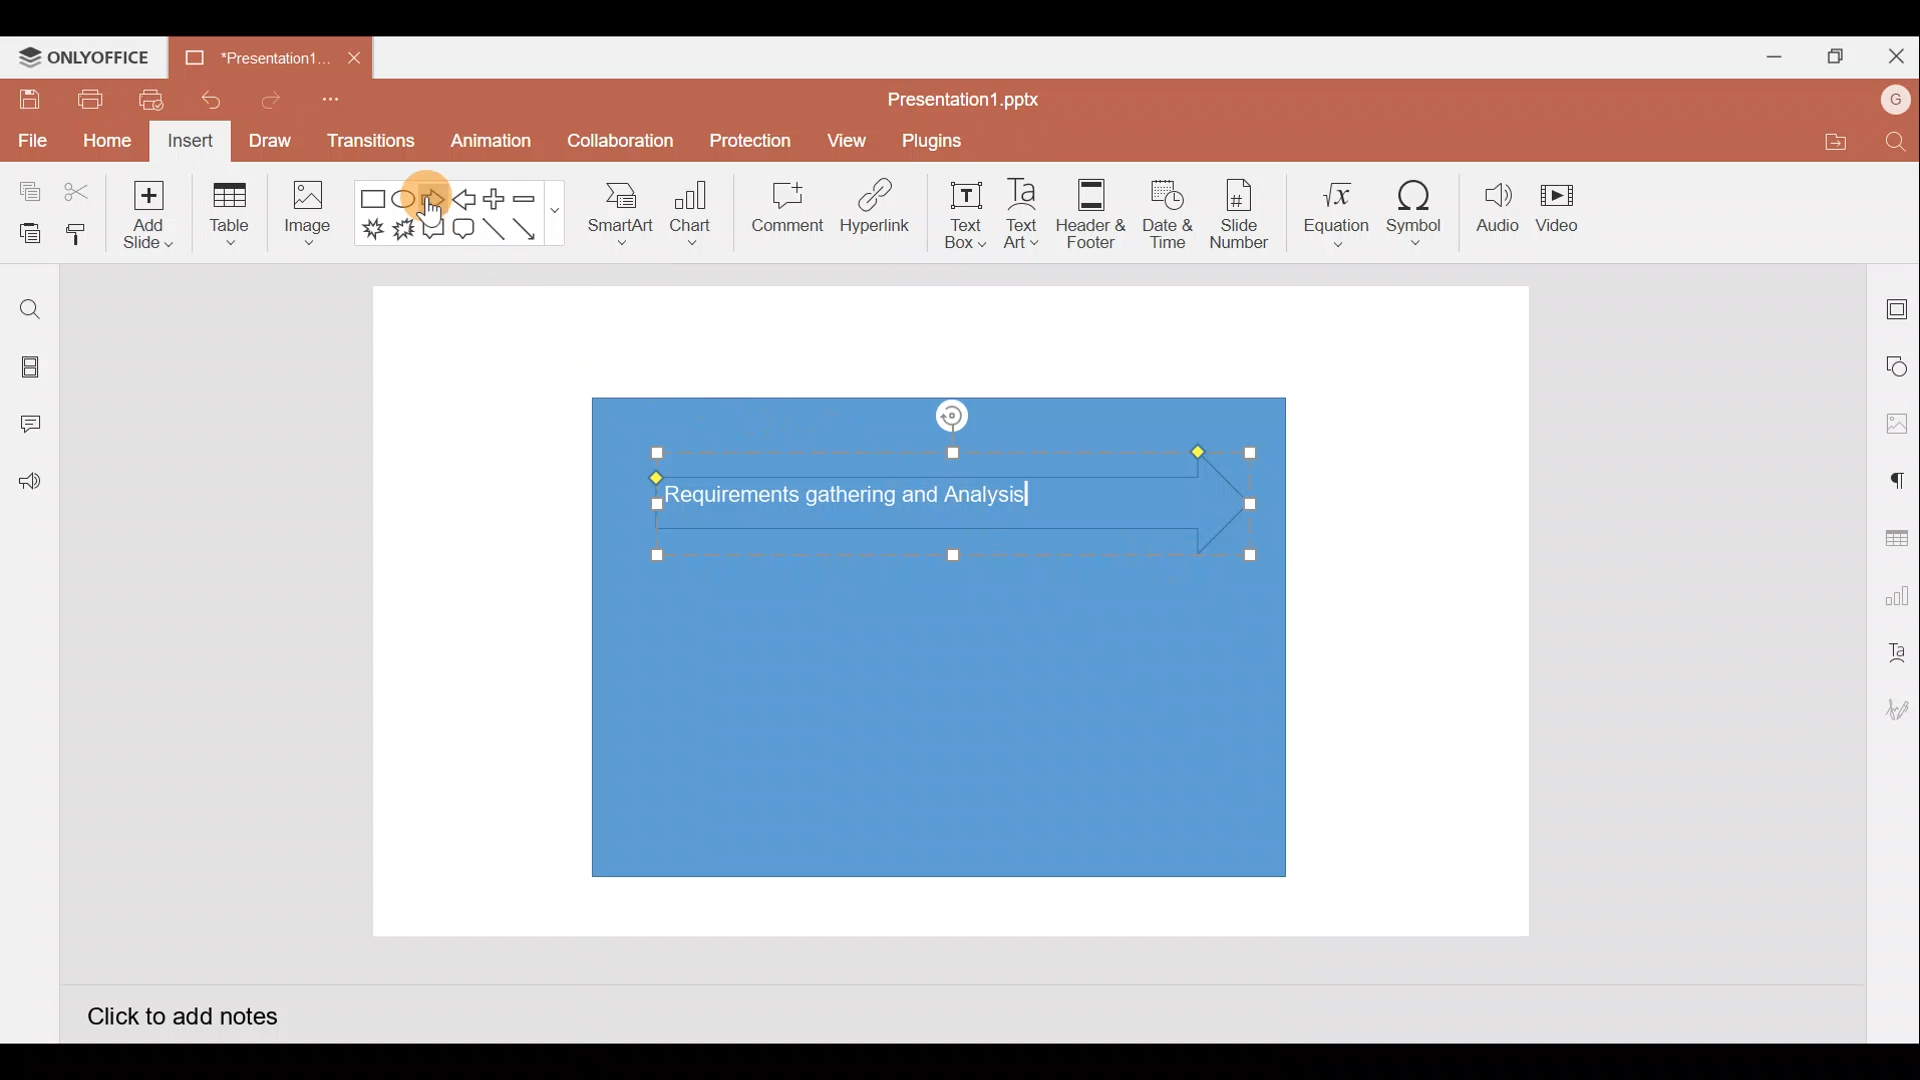 This screenshot has width=1920, height=1080. Describe the element at coordinates (536, 229) in the screenshot. I see `Arrow` at that location.